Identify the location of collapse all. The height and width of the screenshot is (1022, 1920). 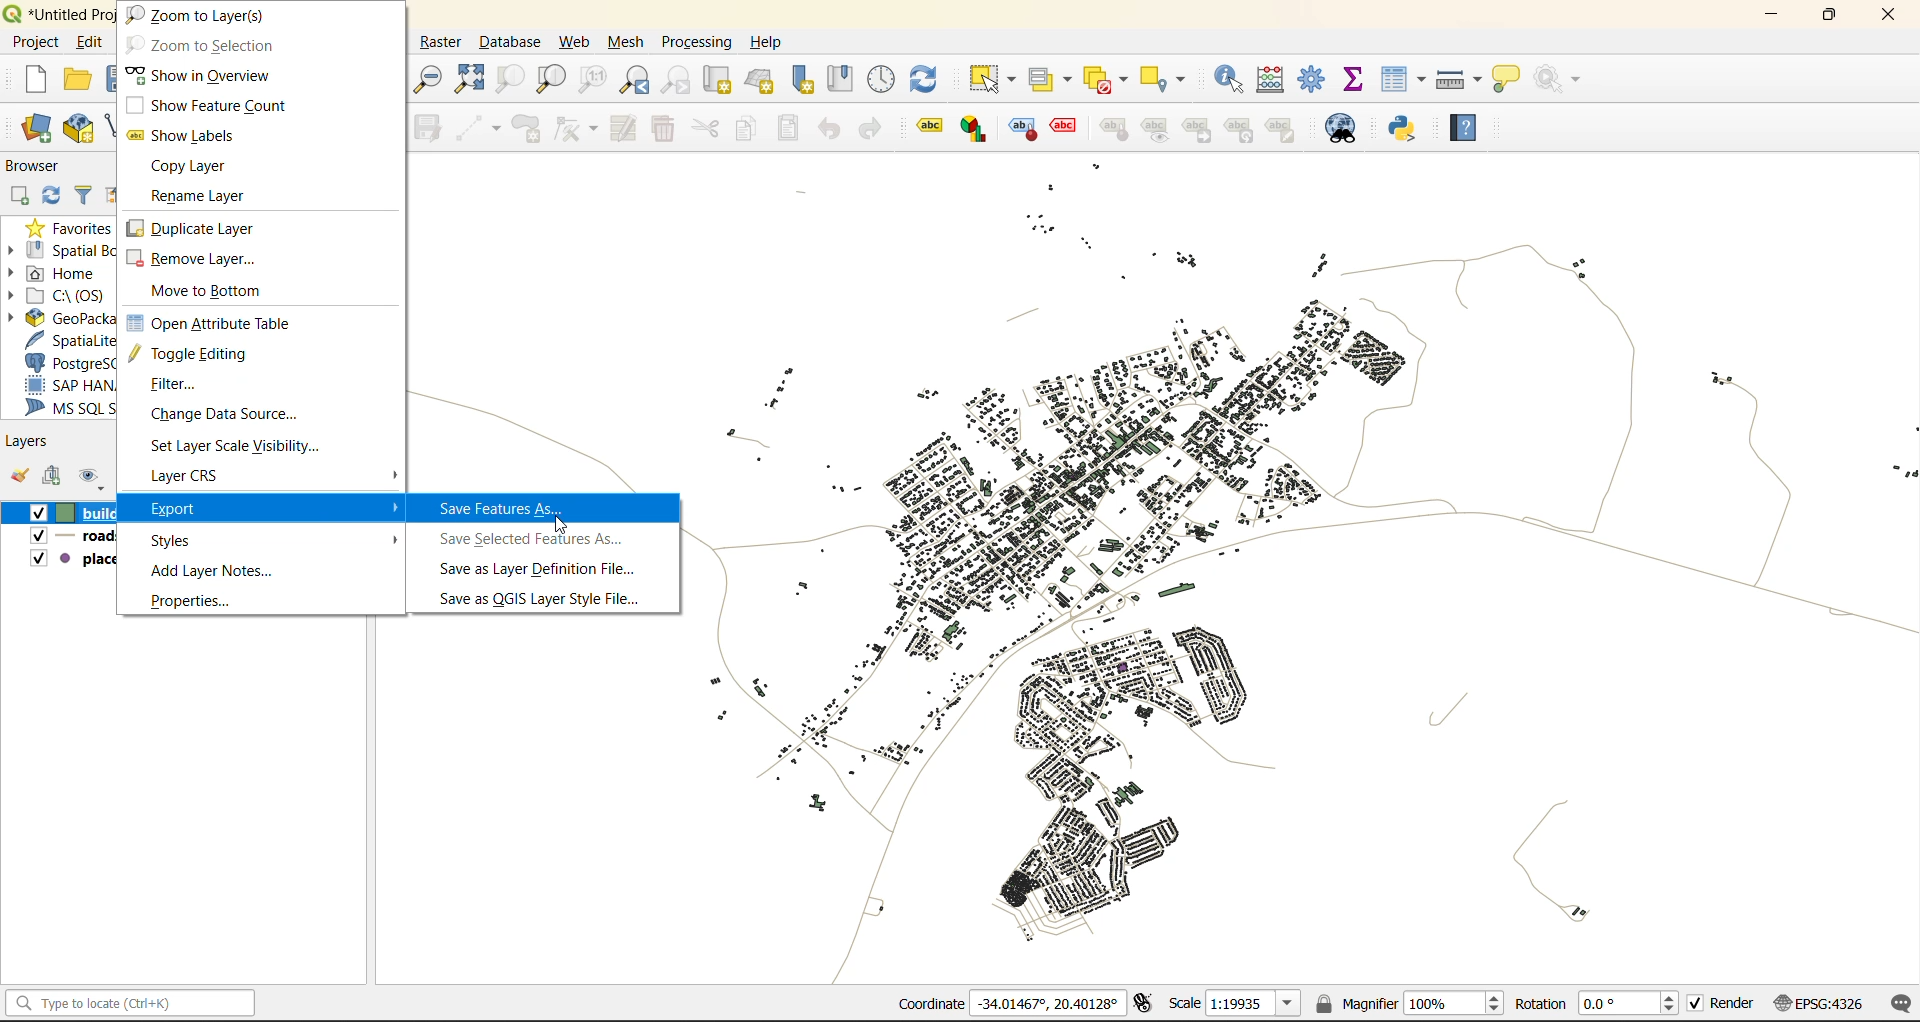
(116, 193).